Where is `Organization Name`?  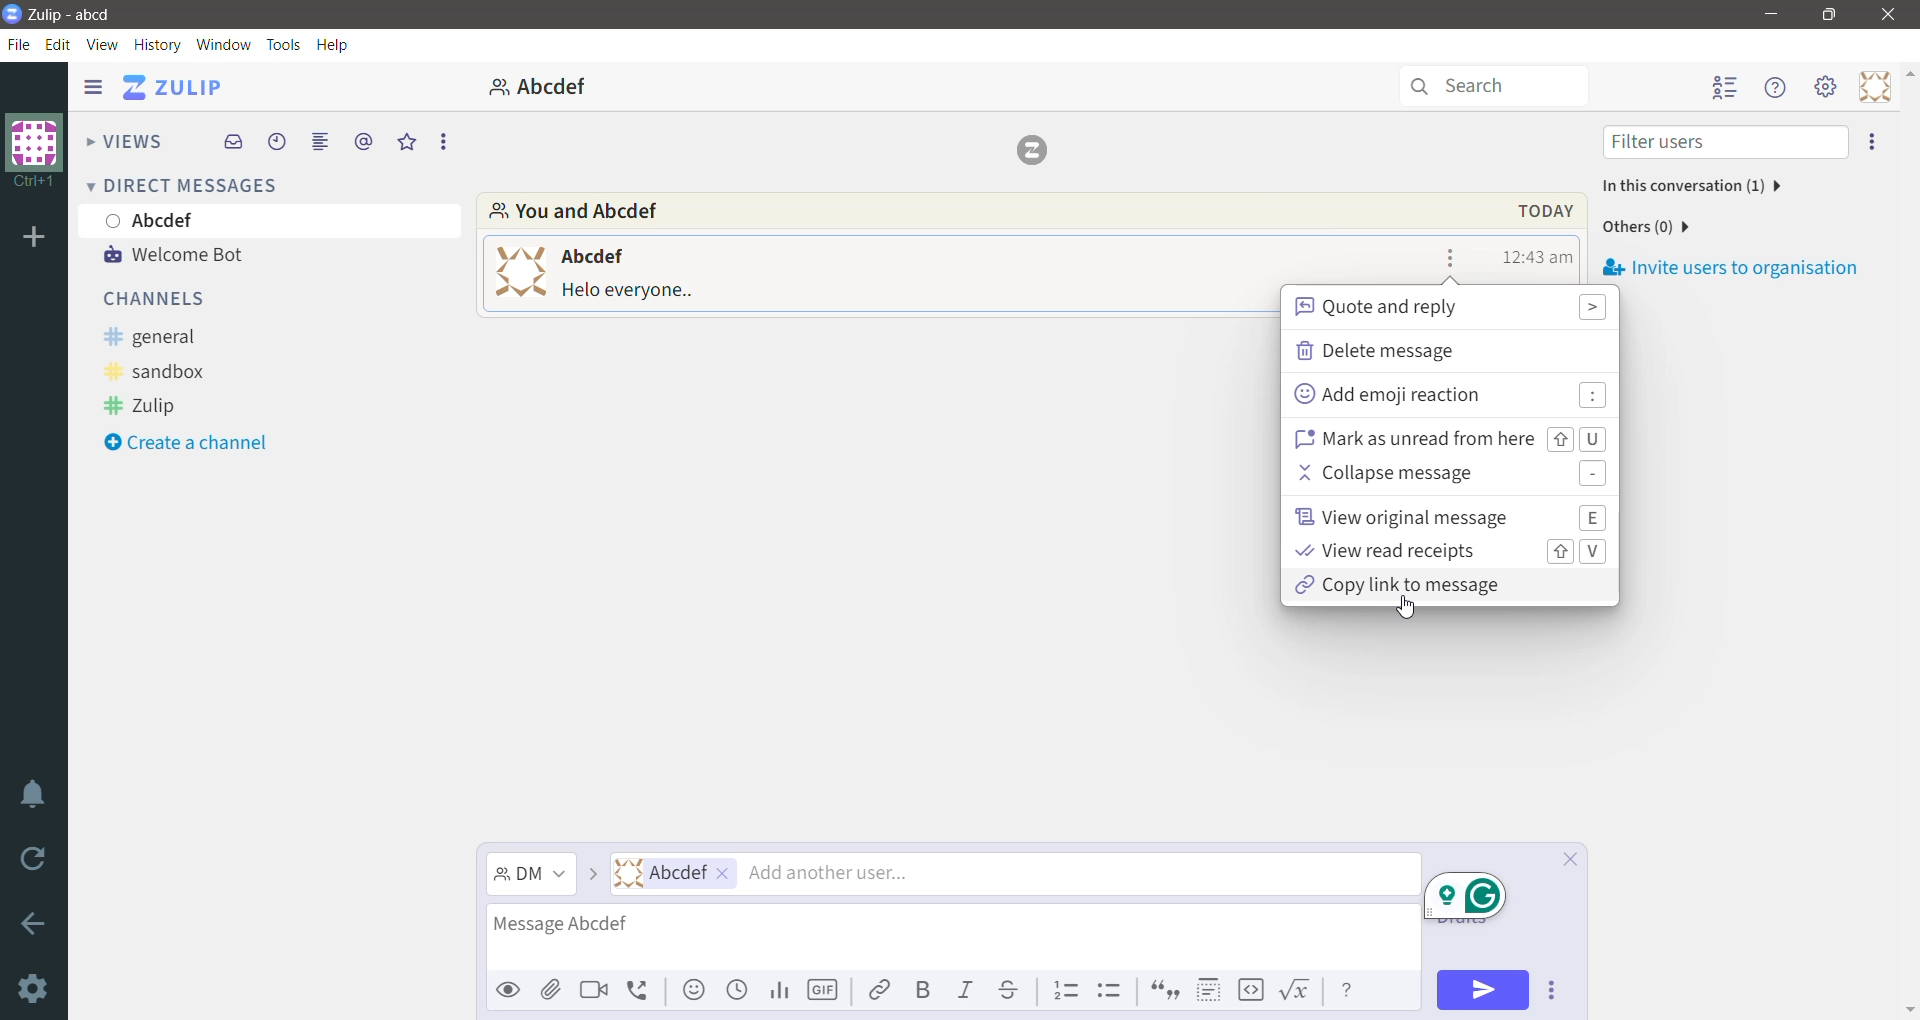
Organization Name is located at coordinates (34, 240).